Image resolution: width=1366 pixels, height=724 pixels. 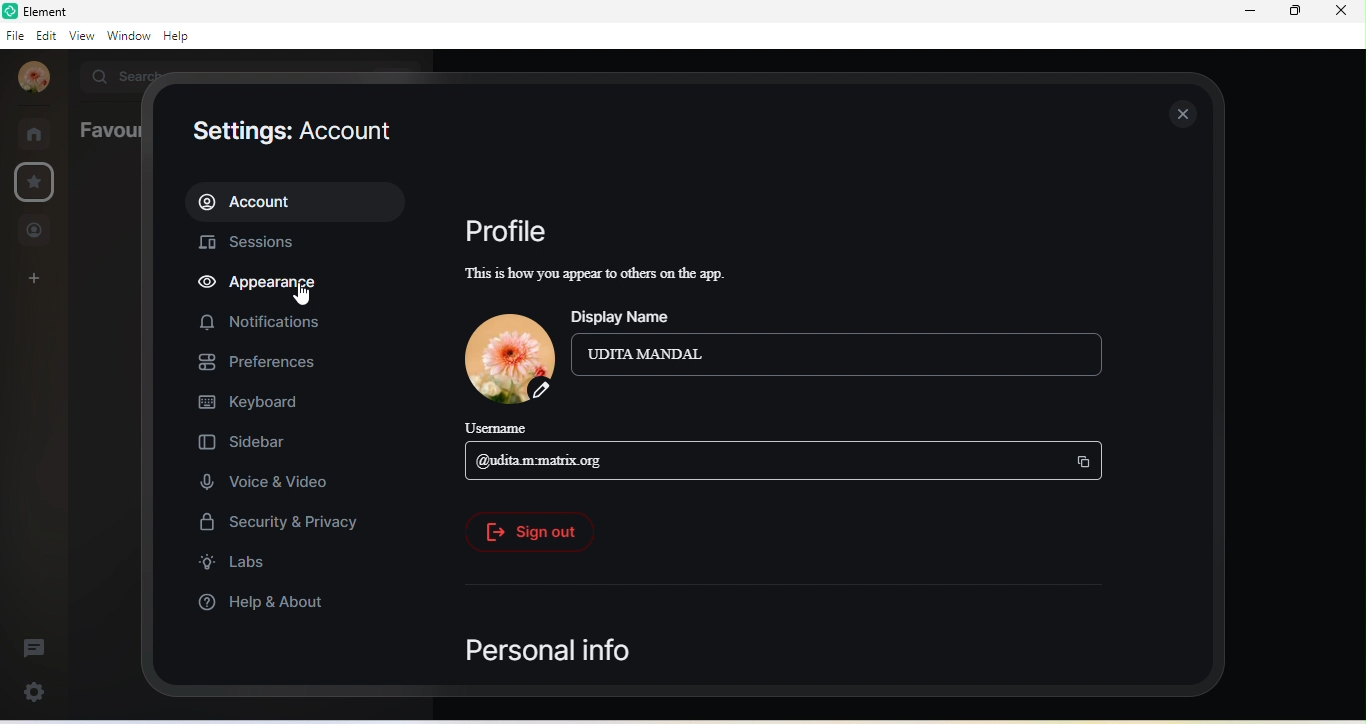 What do you see at coordinates (37, 182) in the screenshot?
I see `favourites` at bounding box center [37, 182].